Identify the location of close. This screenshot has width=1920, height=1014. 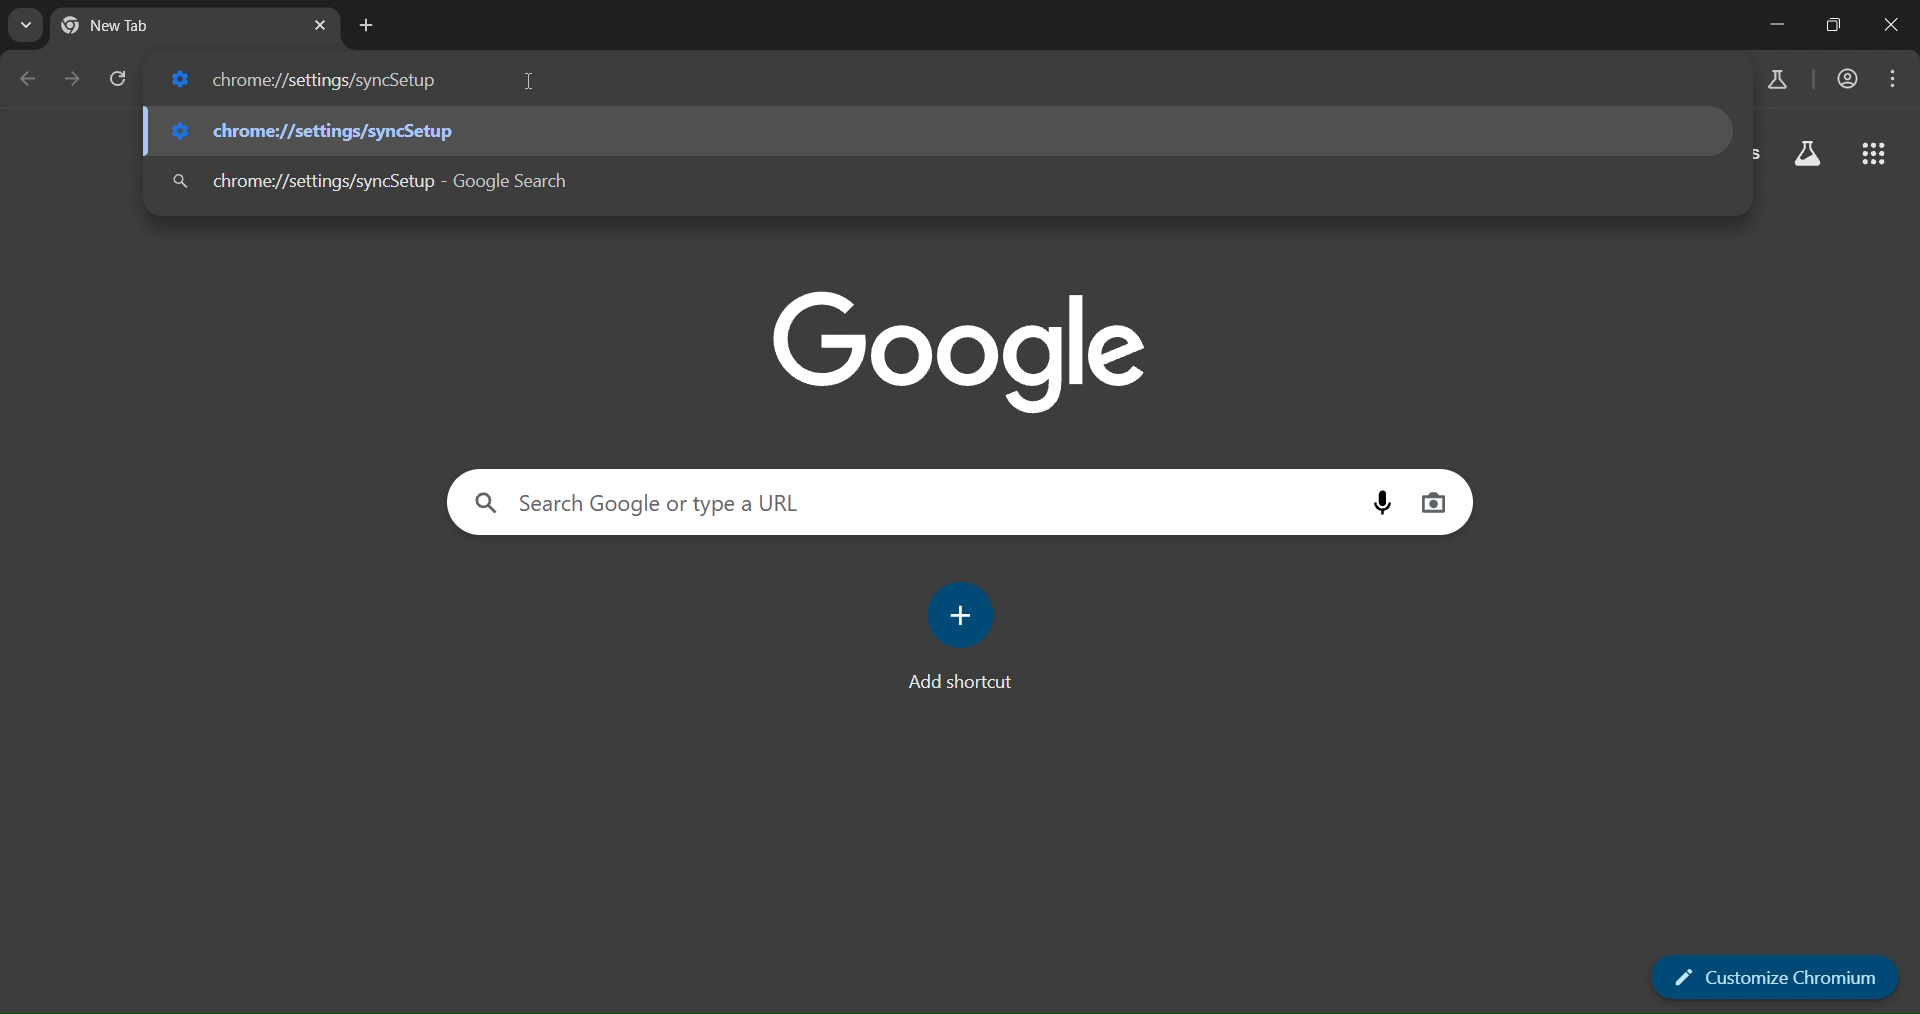
(1891, 28).